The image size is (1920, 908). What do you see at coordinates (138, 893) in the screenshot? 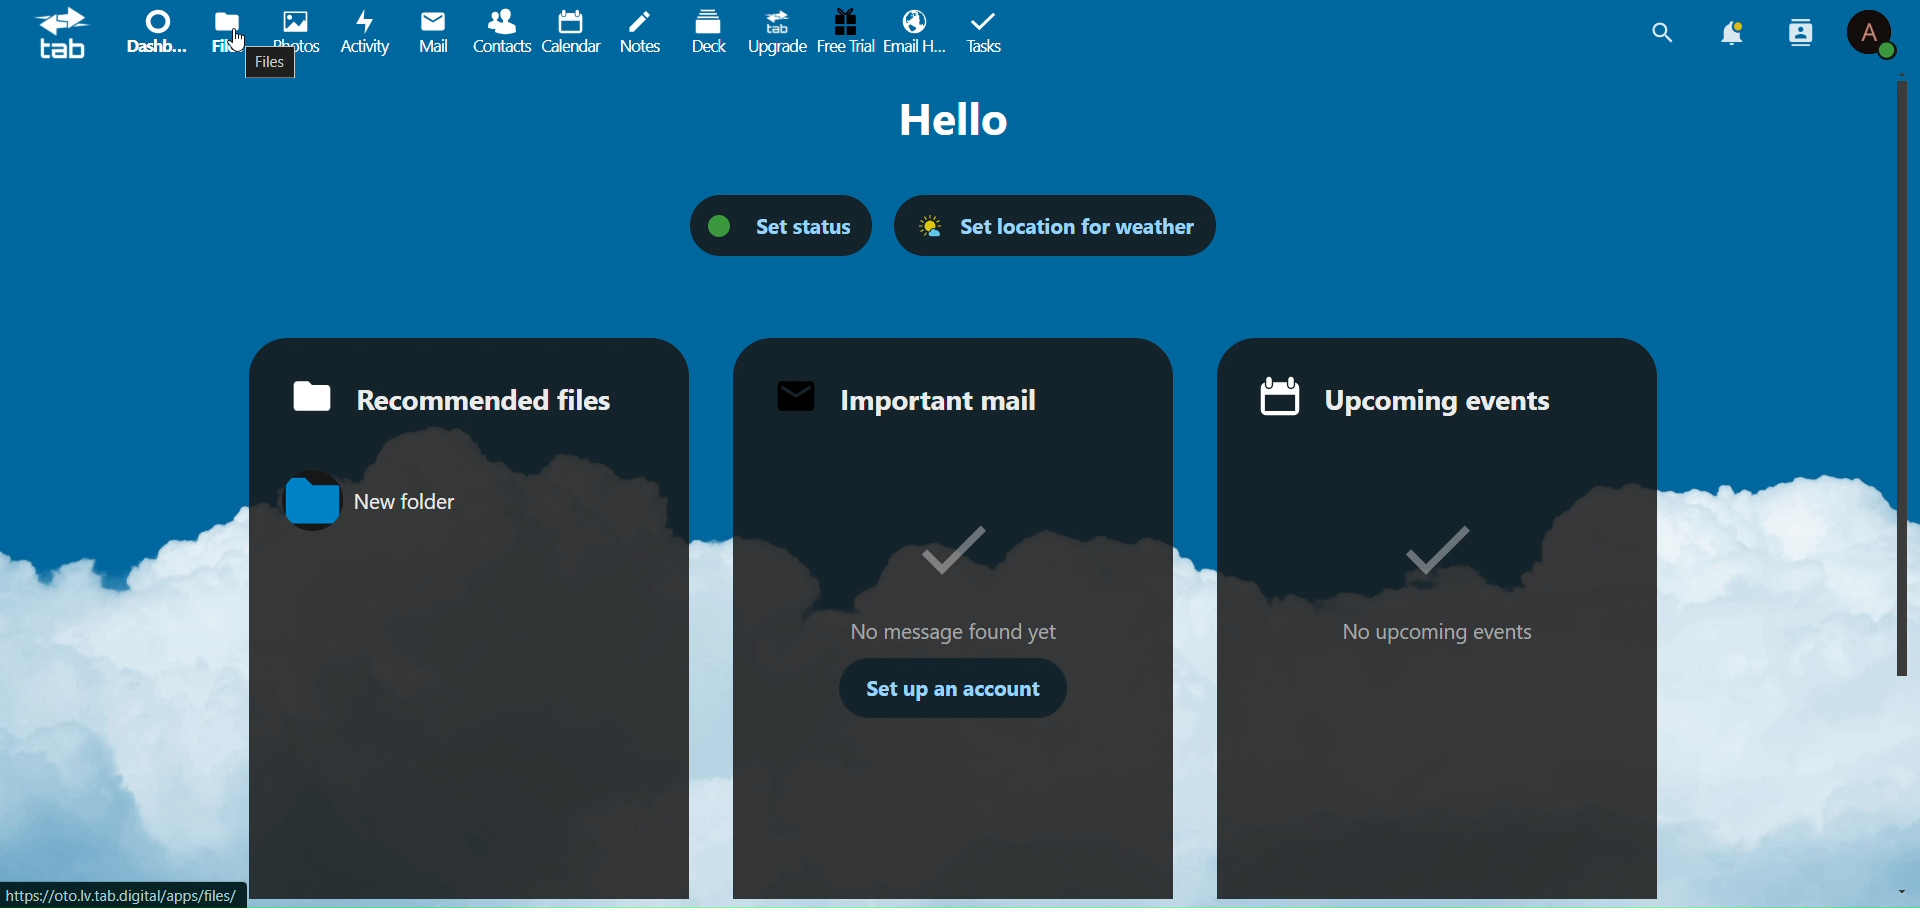
I see `Link` at bounding box center [138, 893].